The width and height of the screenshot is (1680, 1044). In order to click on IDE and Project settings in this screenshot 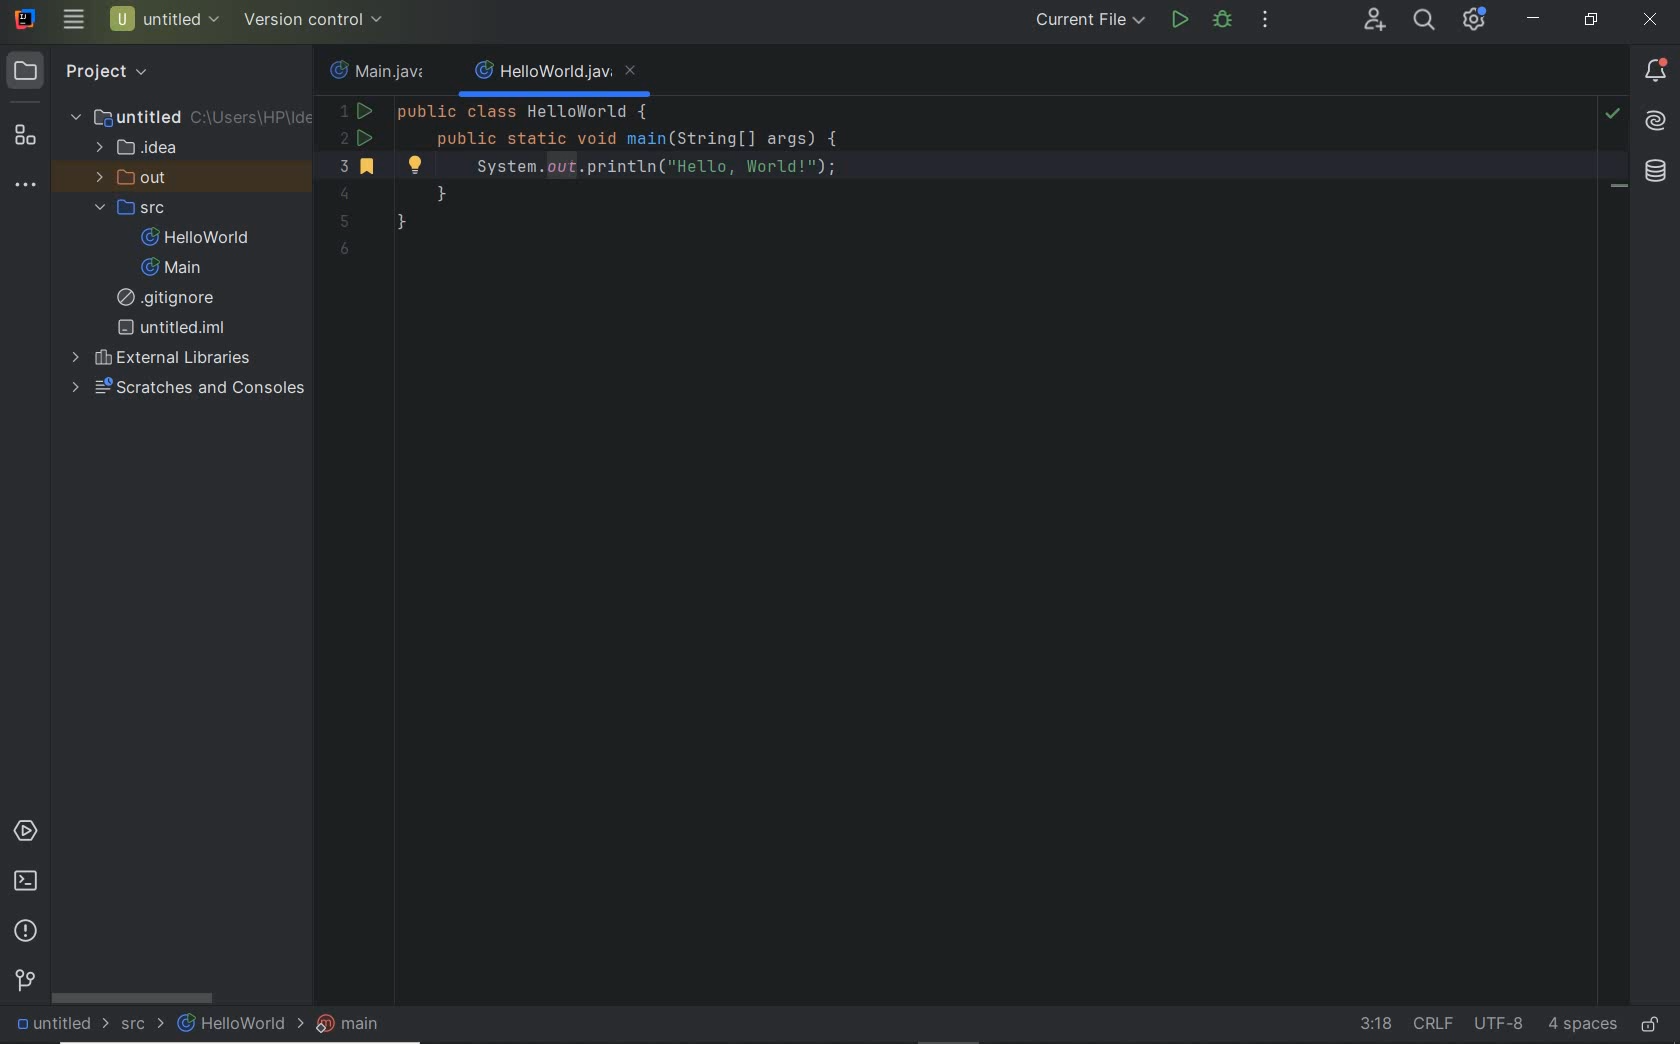, I will do `click(1476, 22)`.